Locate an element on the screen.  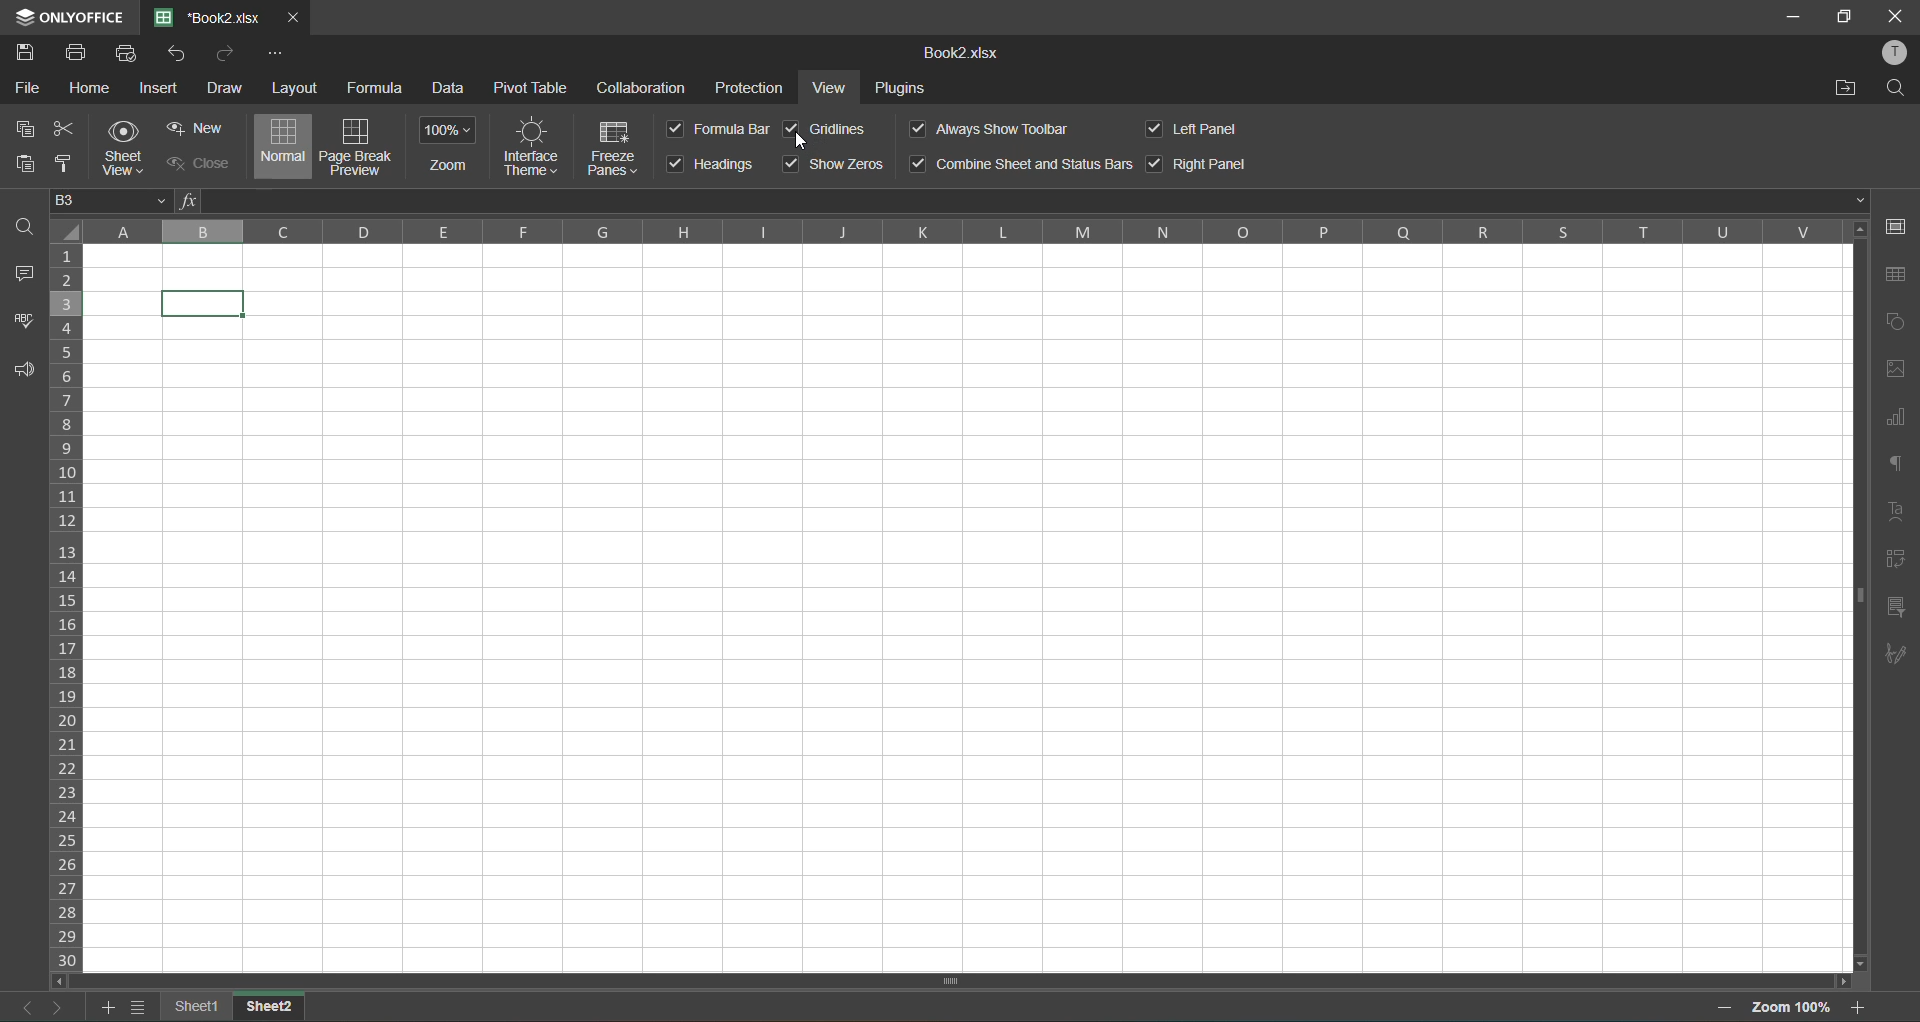
always show toolbar is located at coordinates (989, 127).